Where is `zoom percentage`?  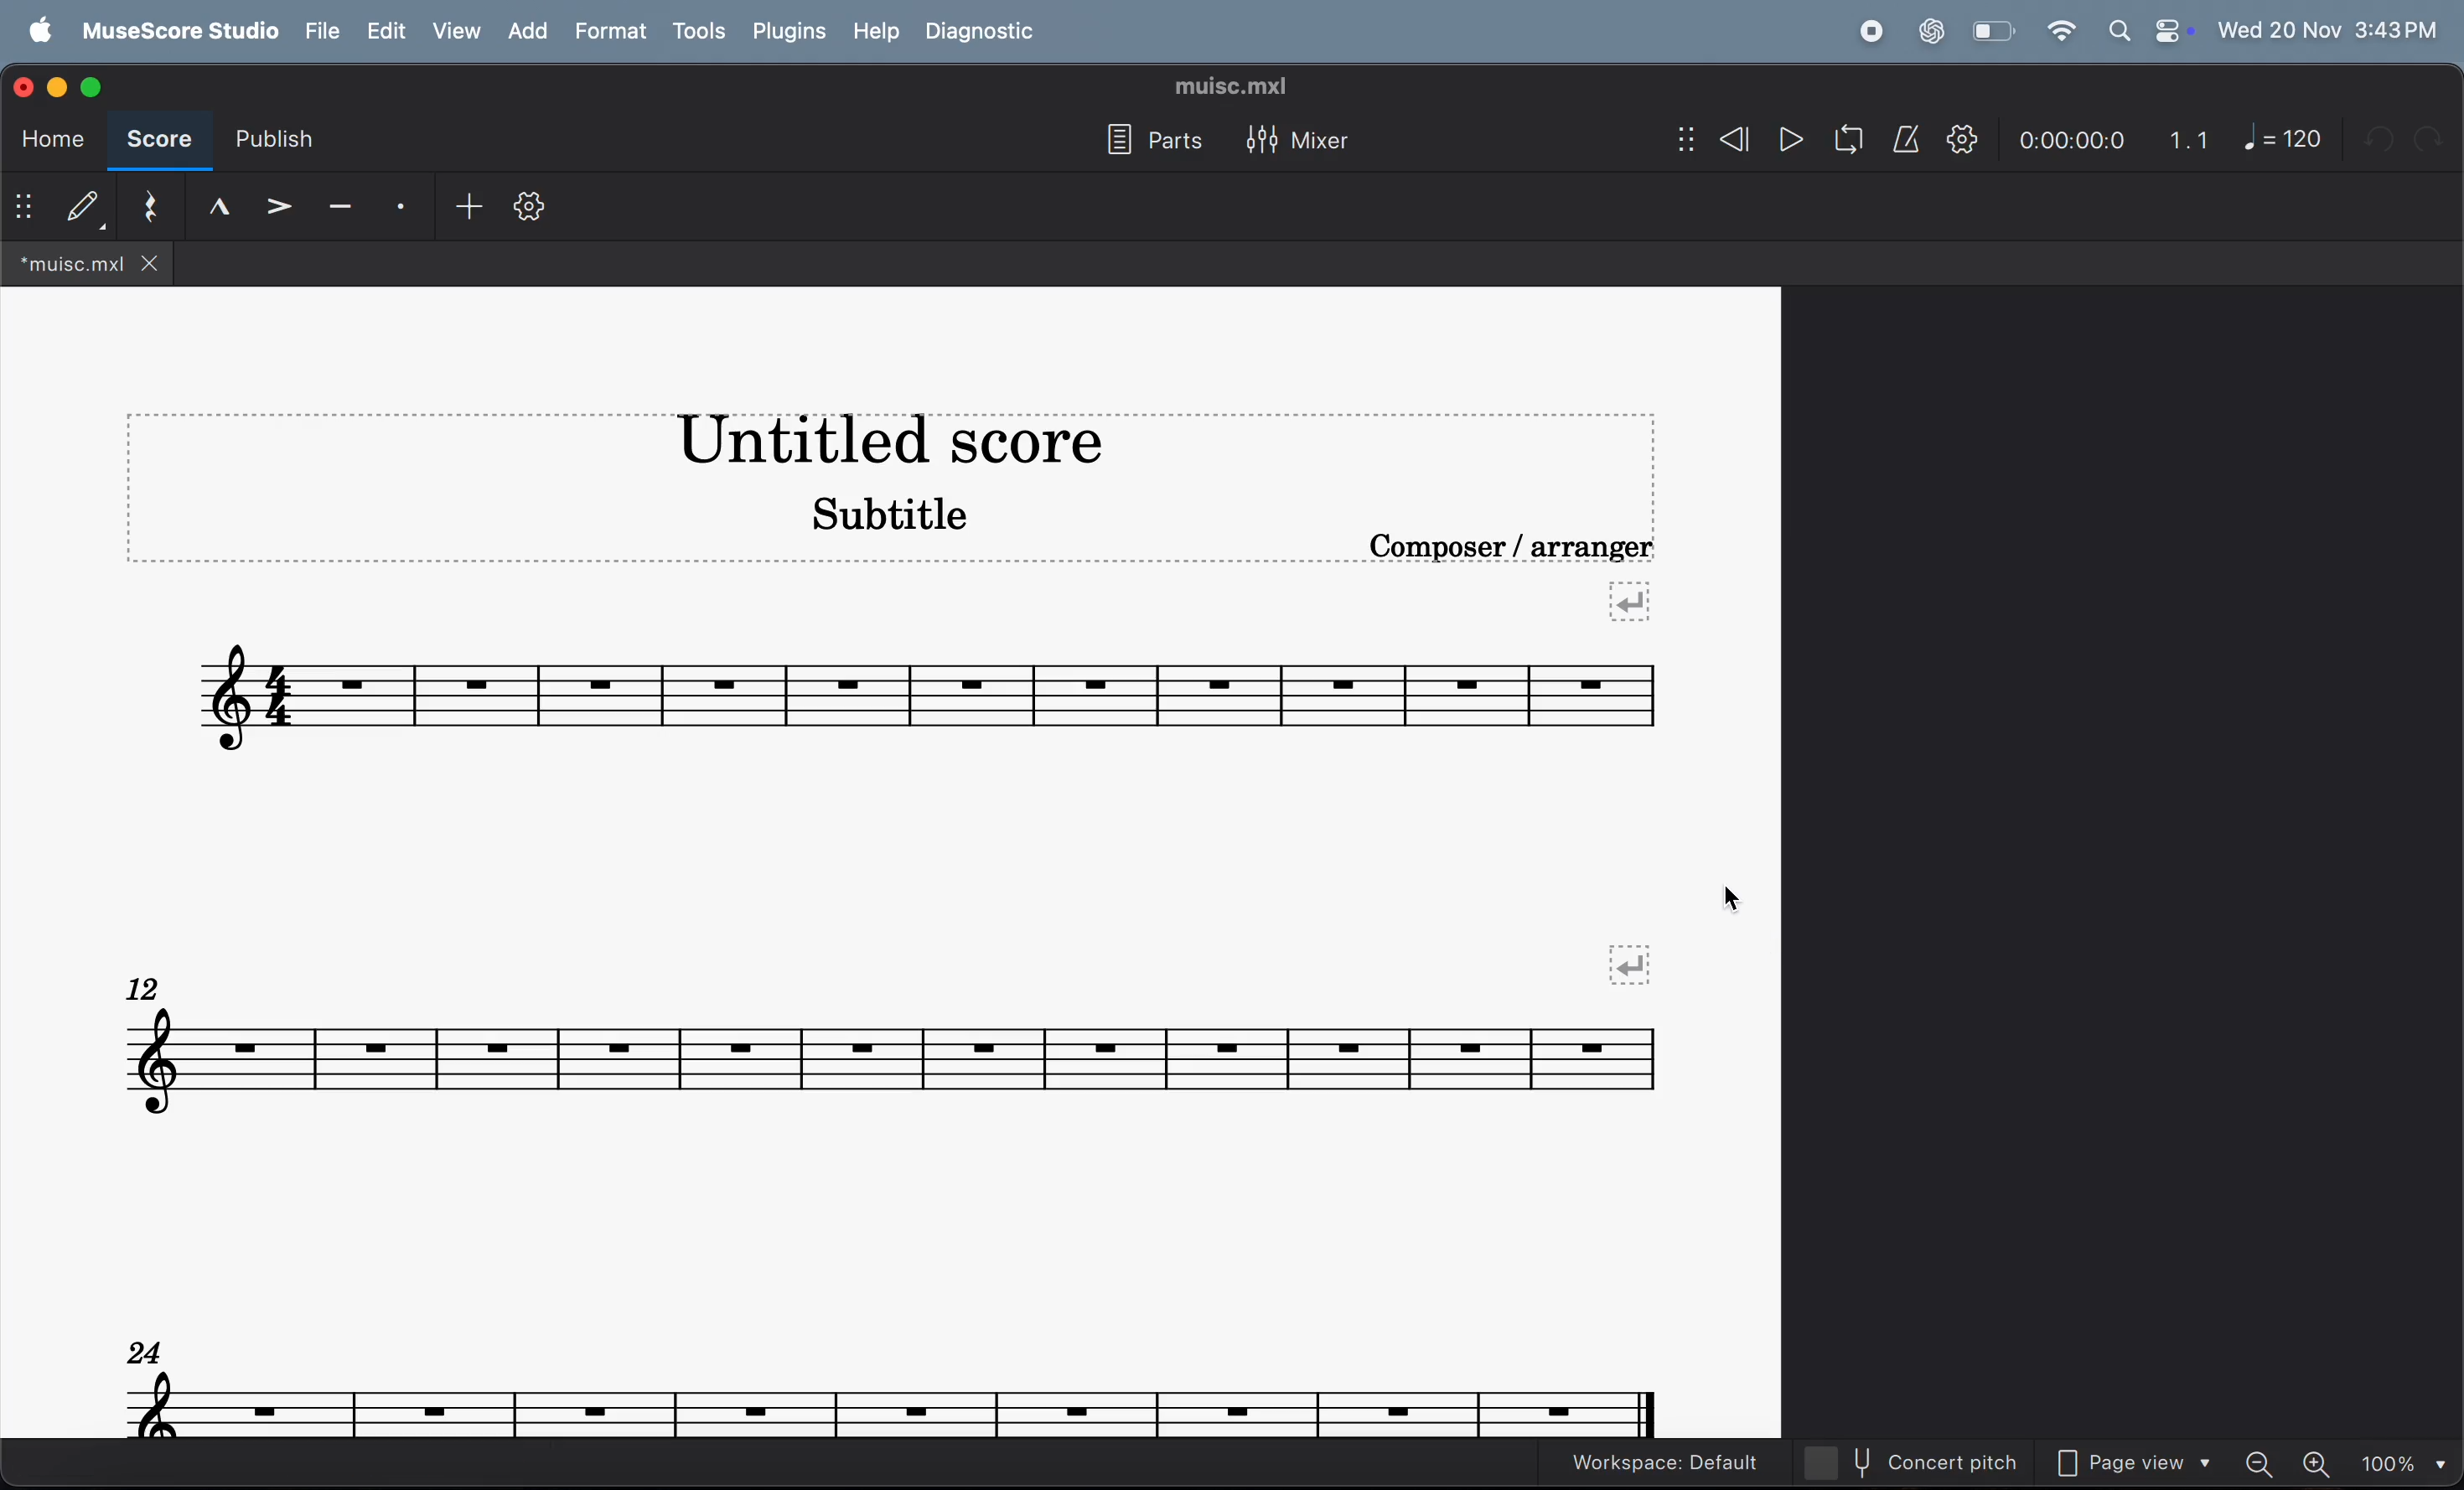
zoom percentage is located at coordinates (2400, 1459).